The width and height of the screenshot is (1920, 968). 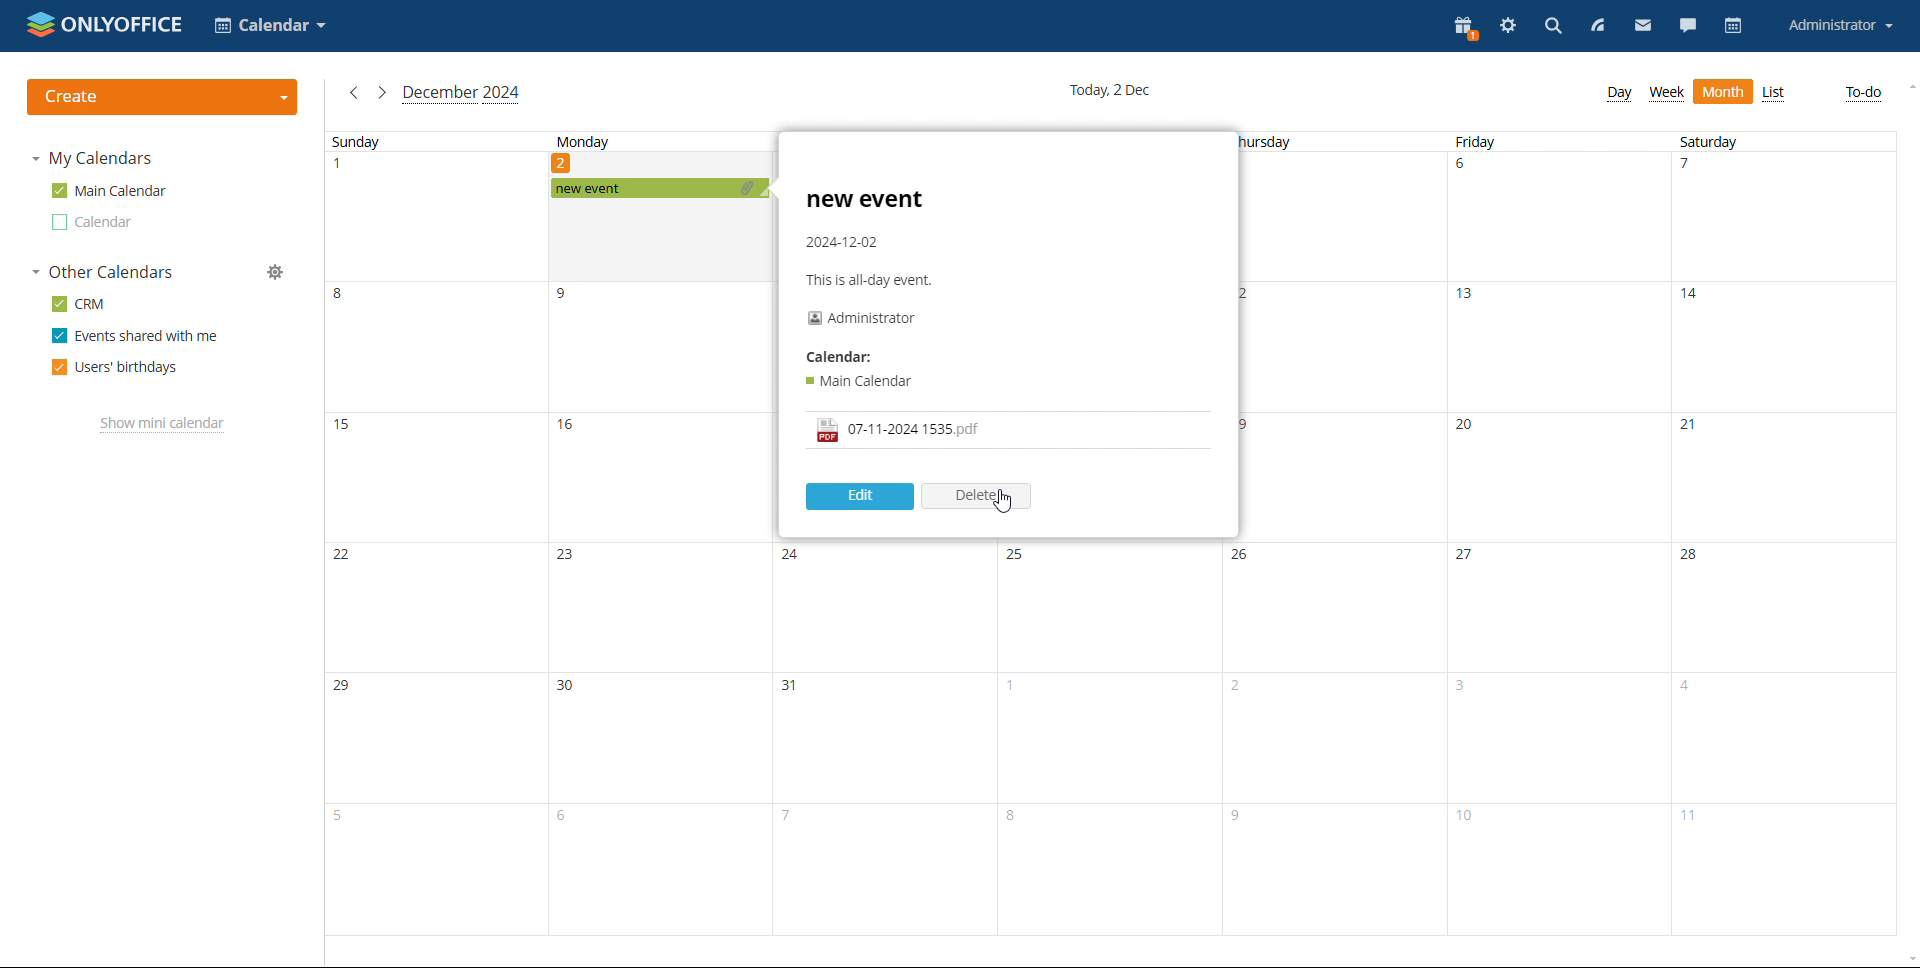 What do you see at coordinates (1508, 28) in the screenshot?
I see `settings` at bounding box center [1508, 28].